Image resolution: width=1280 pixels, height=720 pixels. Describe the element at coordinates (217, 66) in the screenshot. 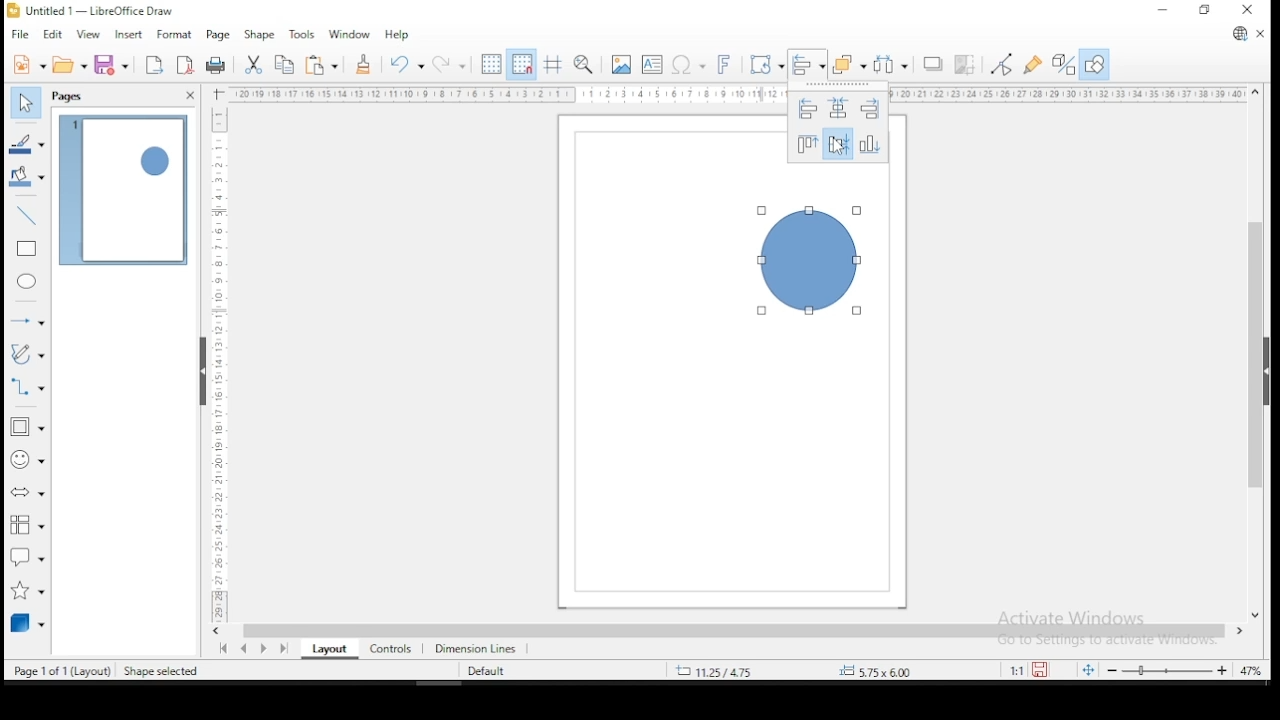

I see `print` at that location.